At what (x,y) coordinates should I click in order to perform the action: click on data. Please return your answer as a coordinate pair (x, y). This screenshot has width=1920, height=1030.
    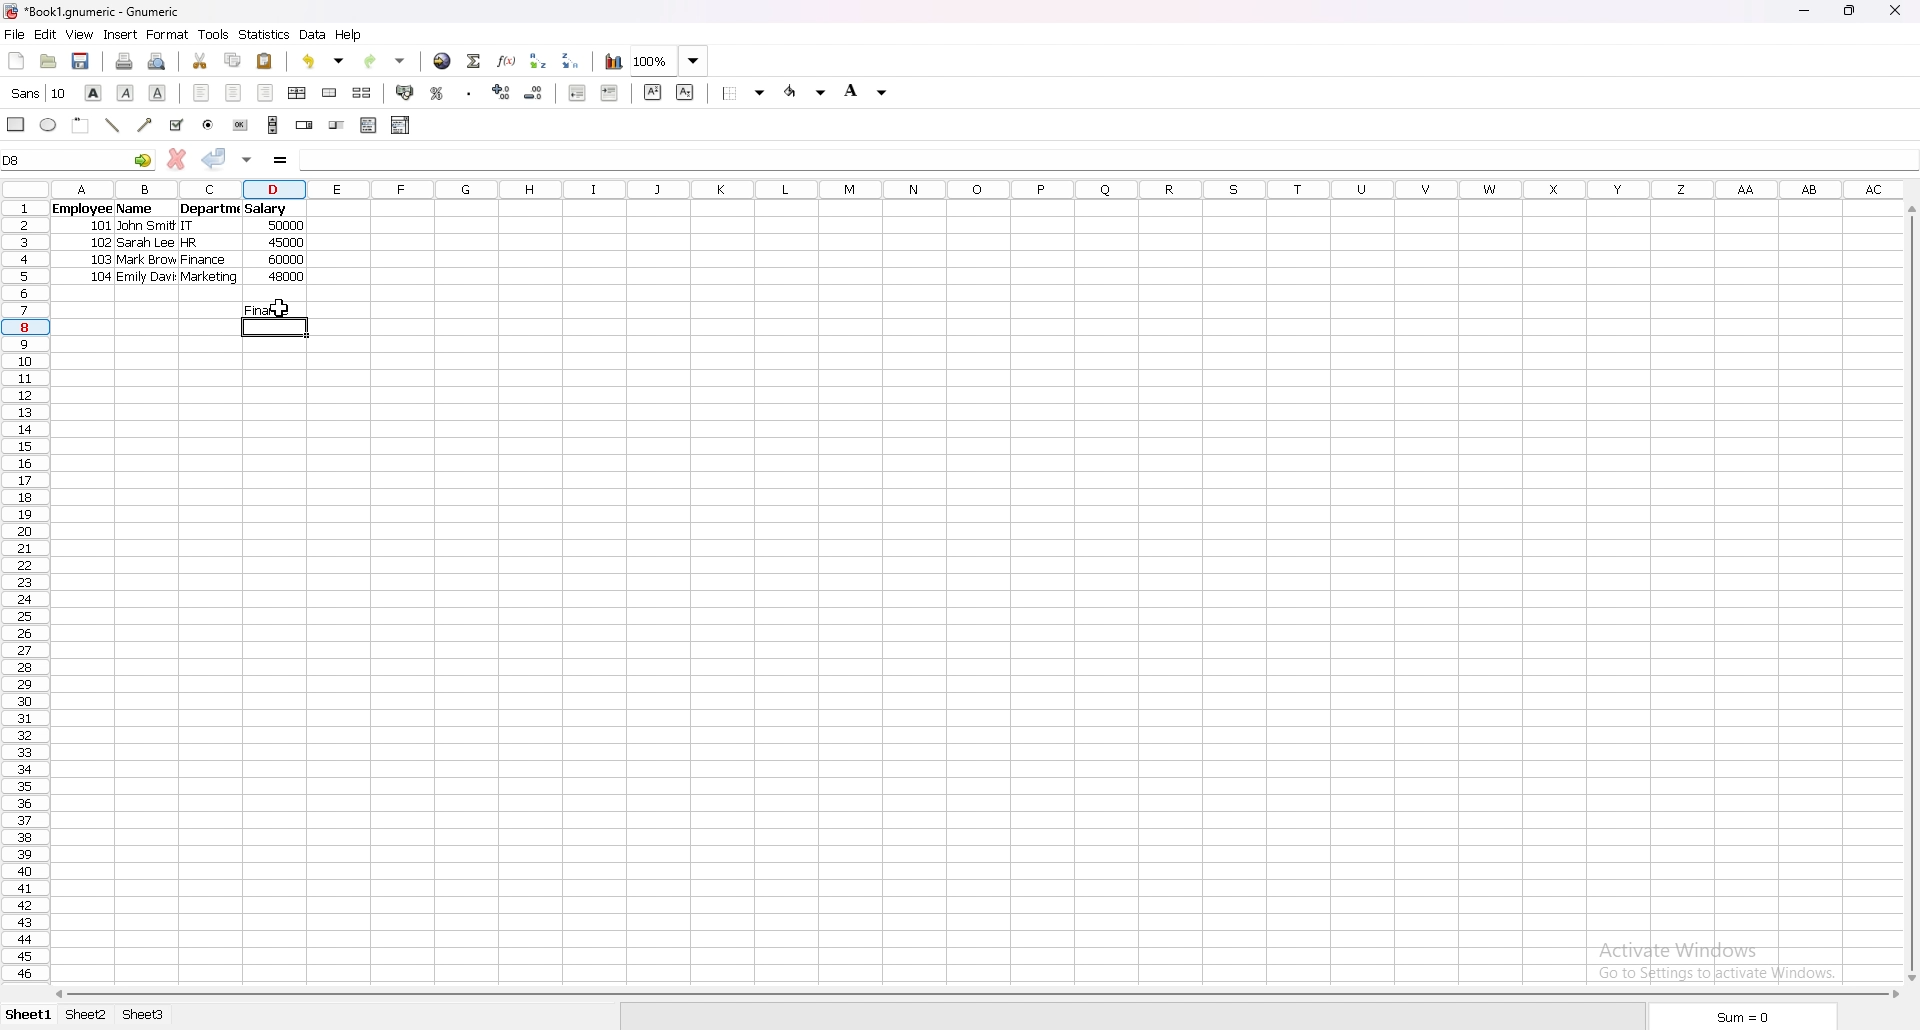
    Looking at the image, I should click on (313, 35).